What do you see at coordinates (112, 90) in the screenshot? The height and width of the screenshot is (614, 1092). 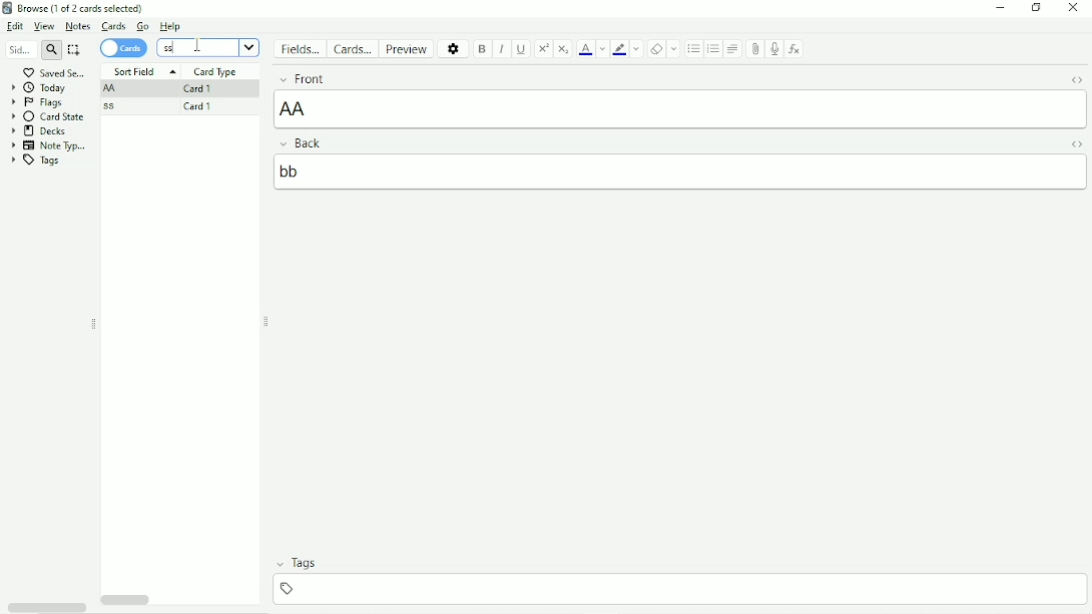 I see `AA` at bounding box center [112, 90].